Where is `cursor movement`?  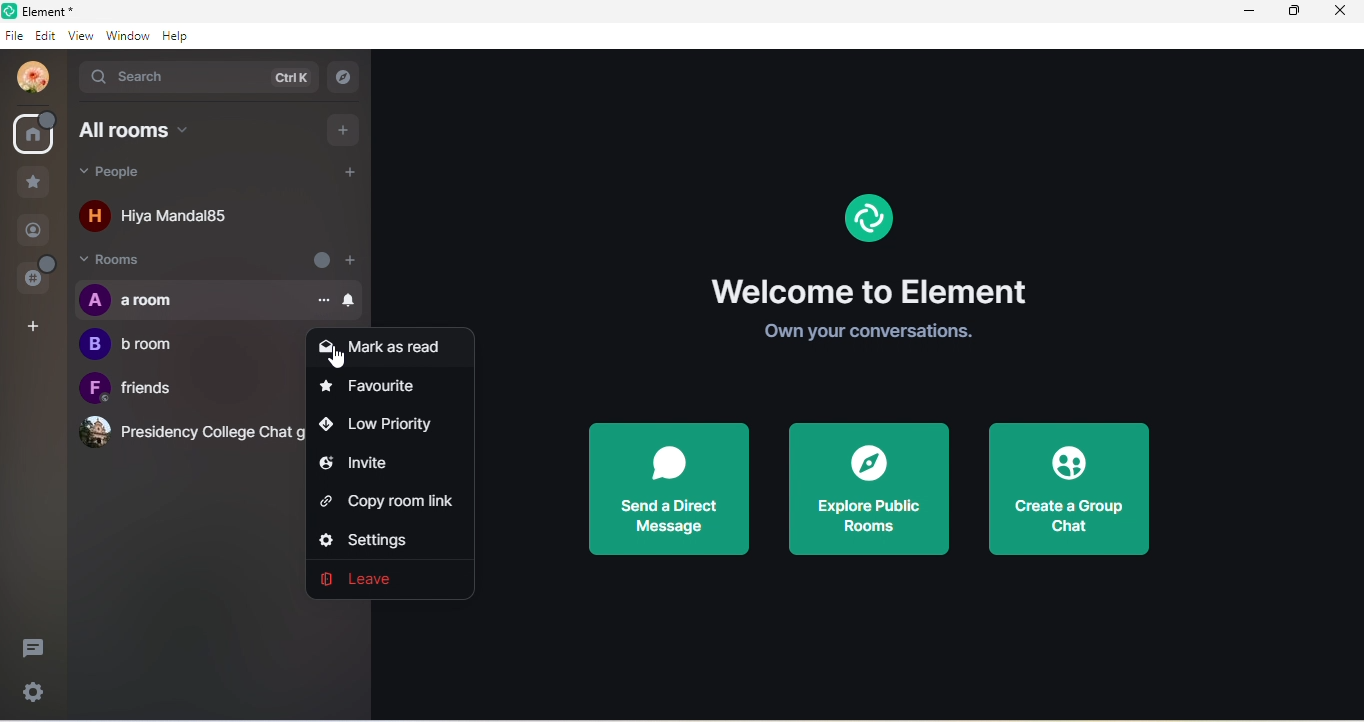 cursor movement is located at coordinates (341, 359).